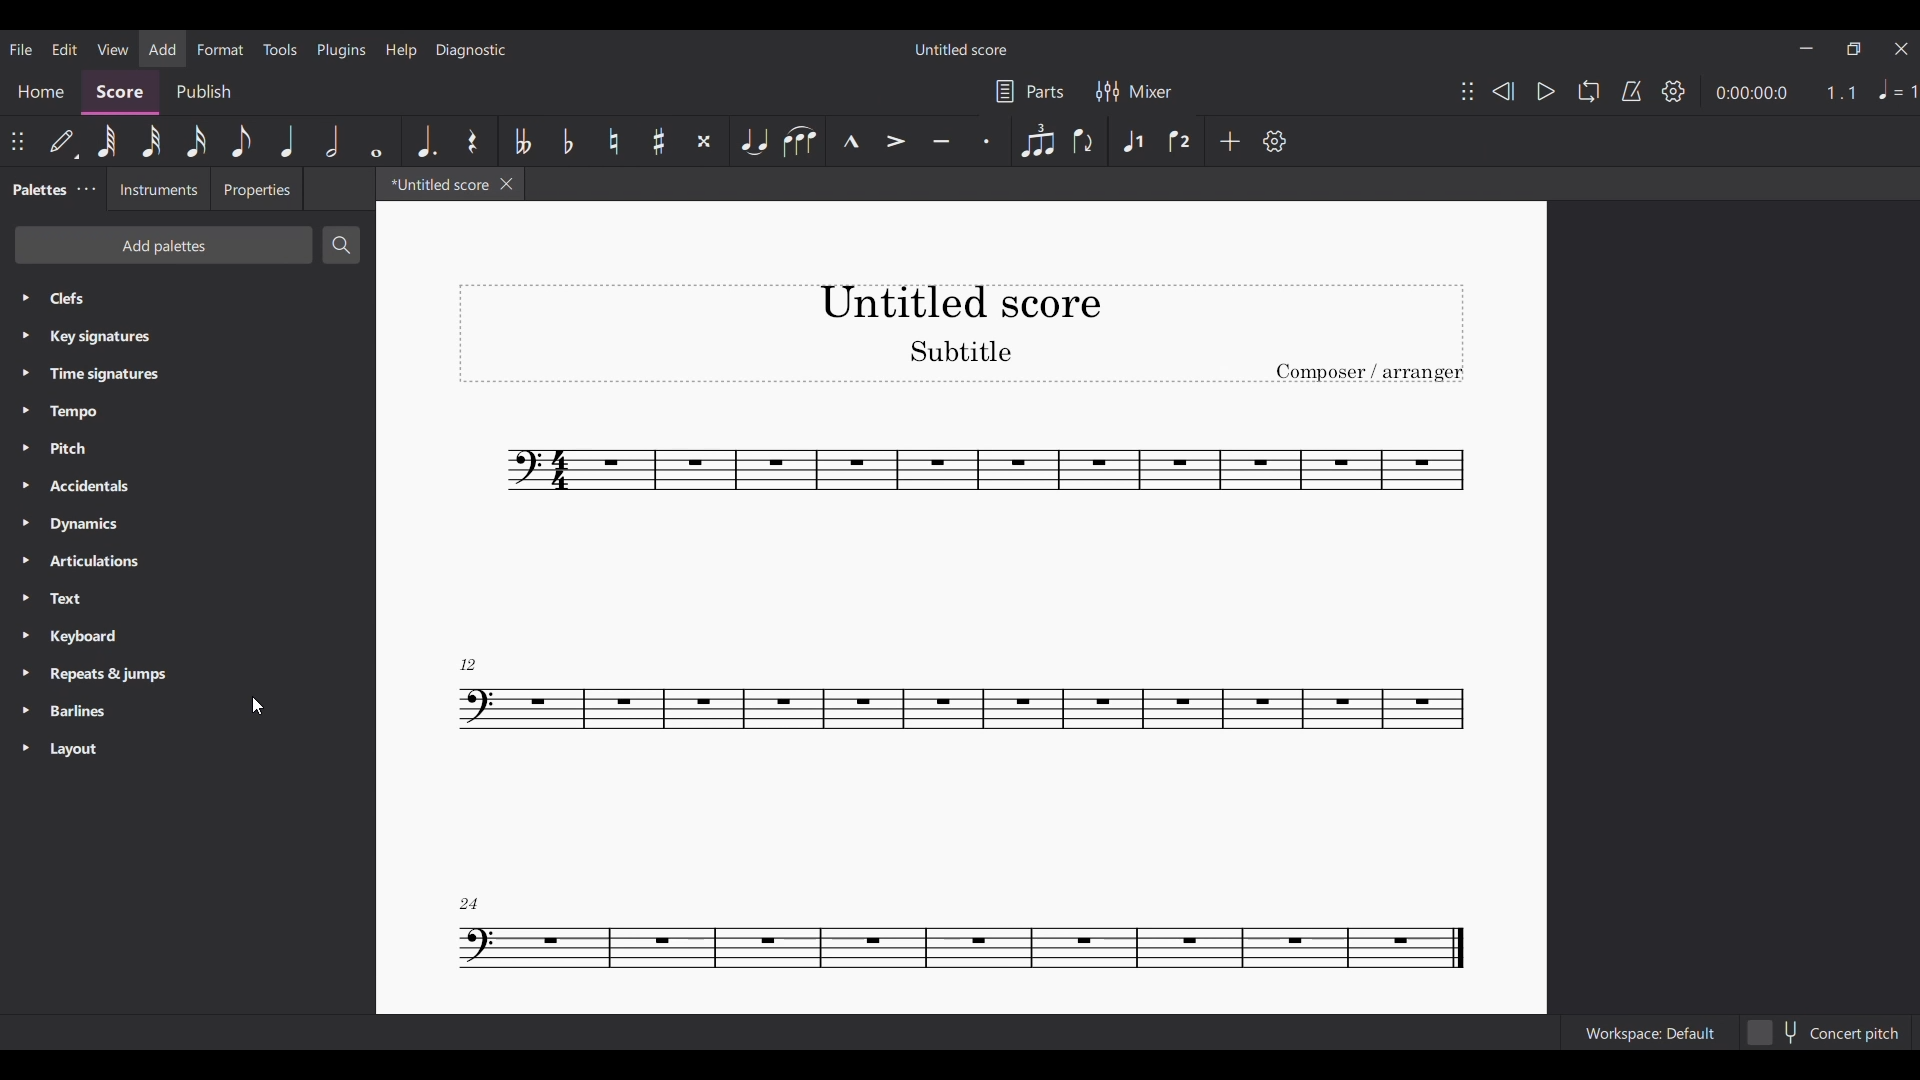 Image resolution: width=1920 pixels, height=1080 pixels. Describe the element at coordinates (101, 373) in the screenshot. I see `Time signatures` at that location.